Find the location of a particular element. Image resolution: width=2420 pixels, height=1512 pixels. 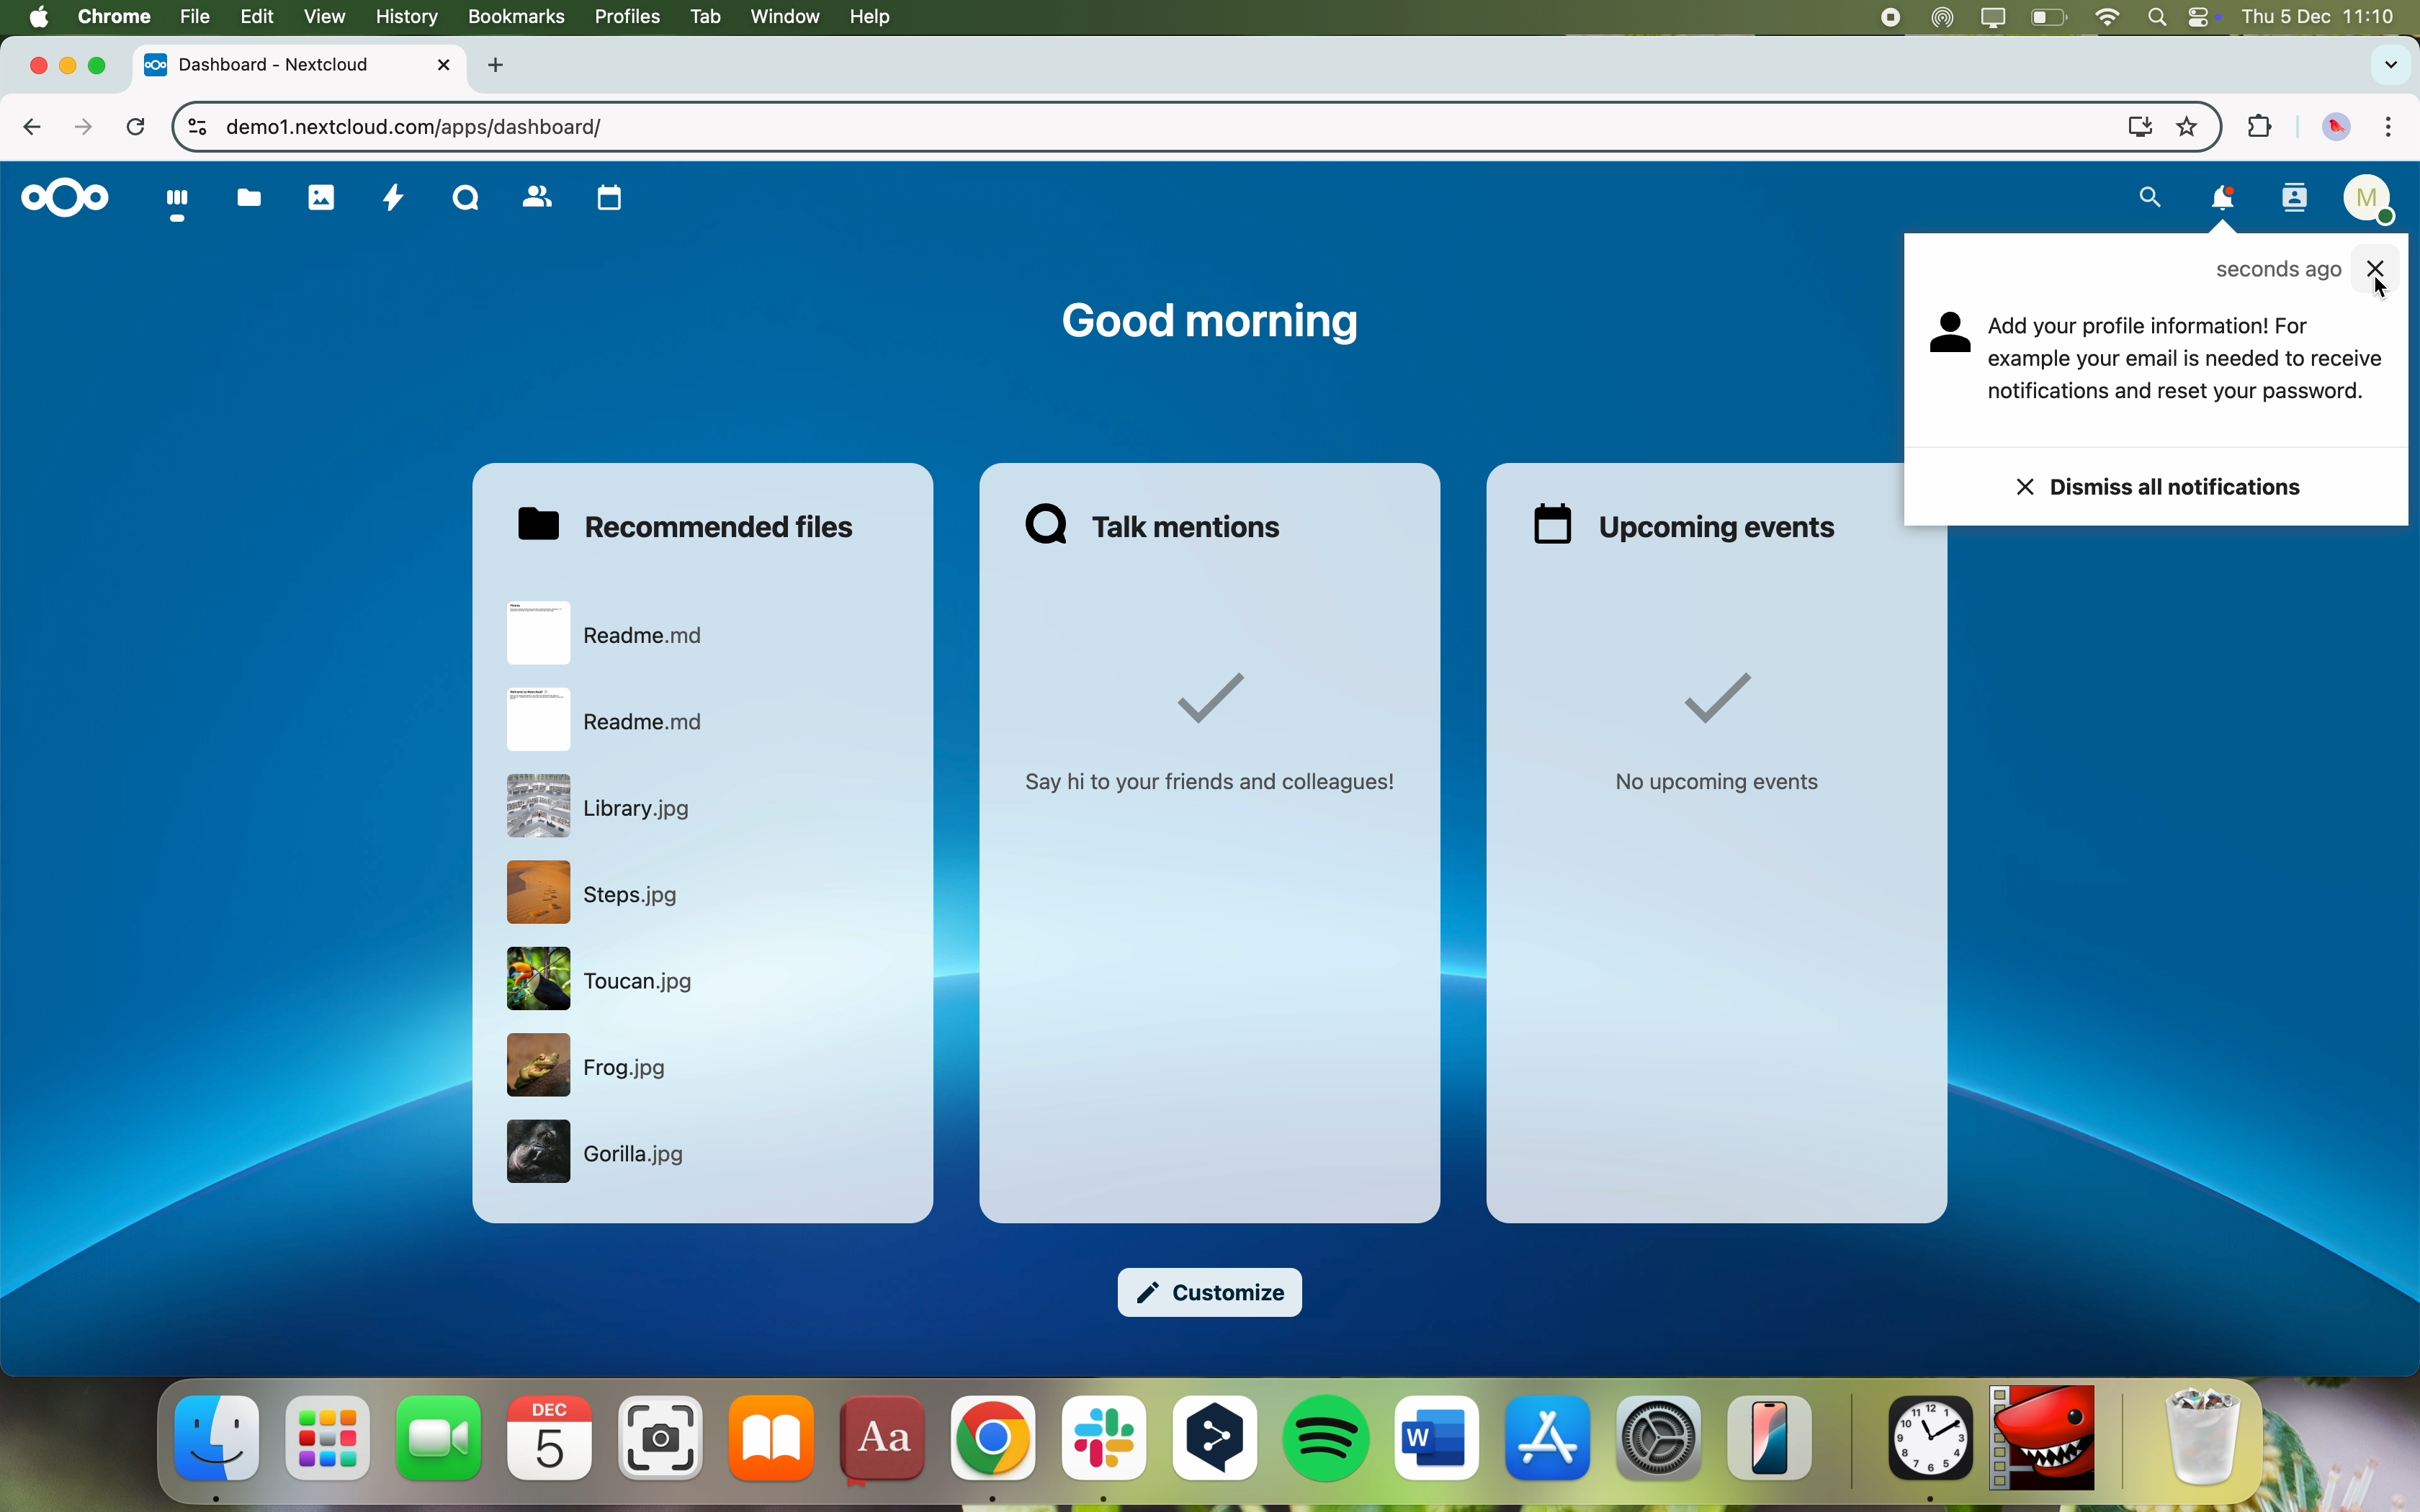

file is located at coordinates (608, 806).